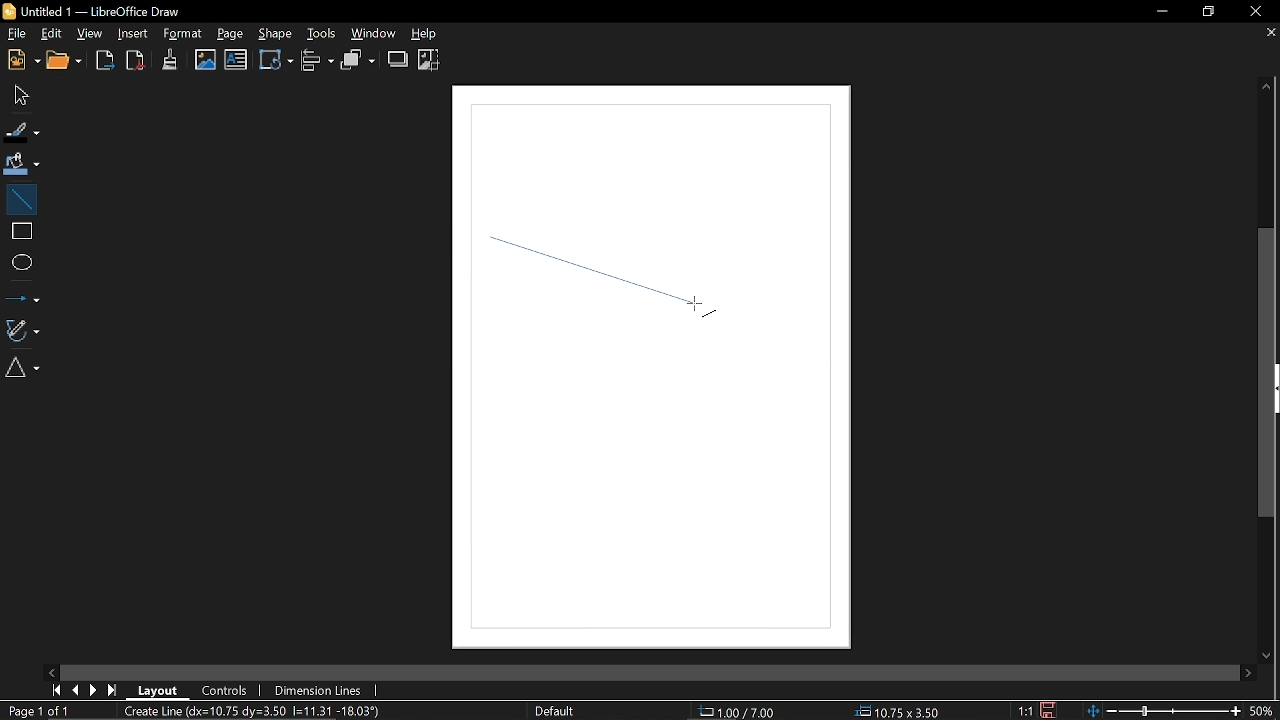 This screenshot has width=1280, height=720. Describe the element at coordinates (21, 61) in the screenshot. I see `New` at that location.